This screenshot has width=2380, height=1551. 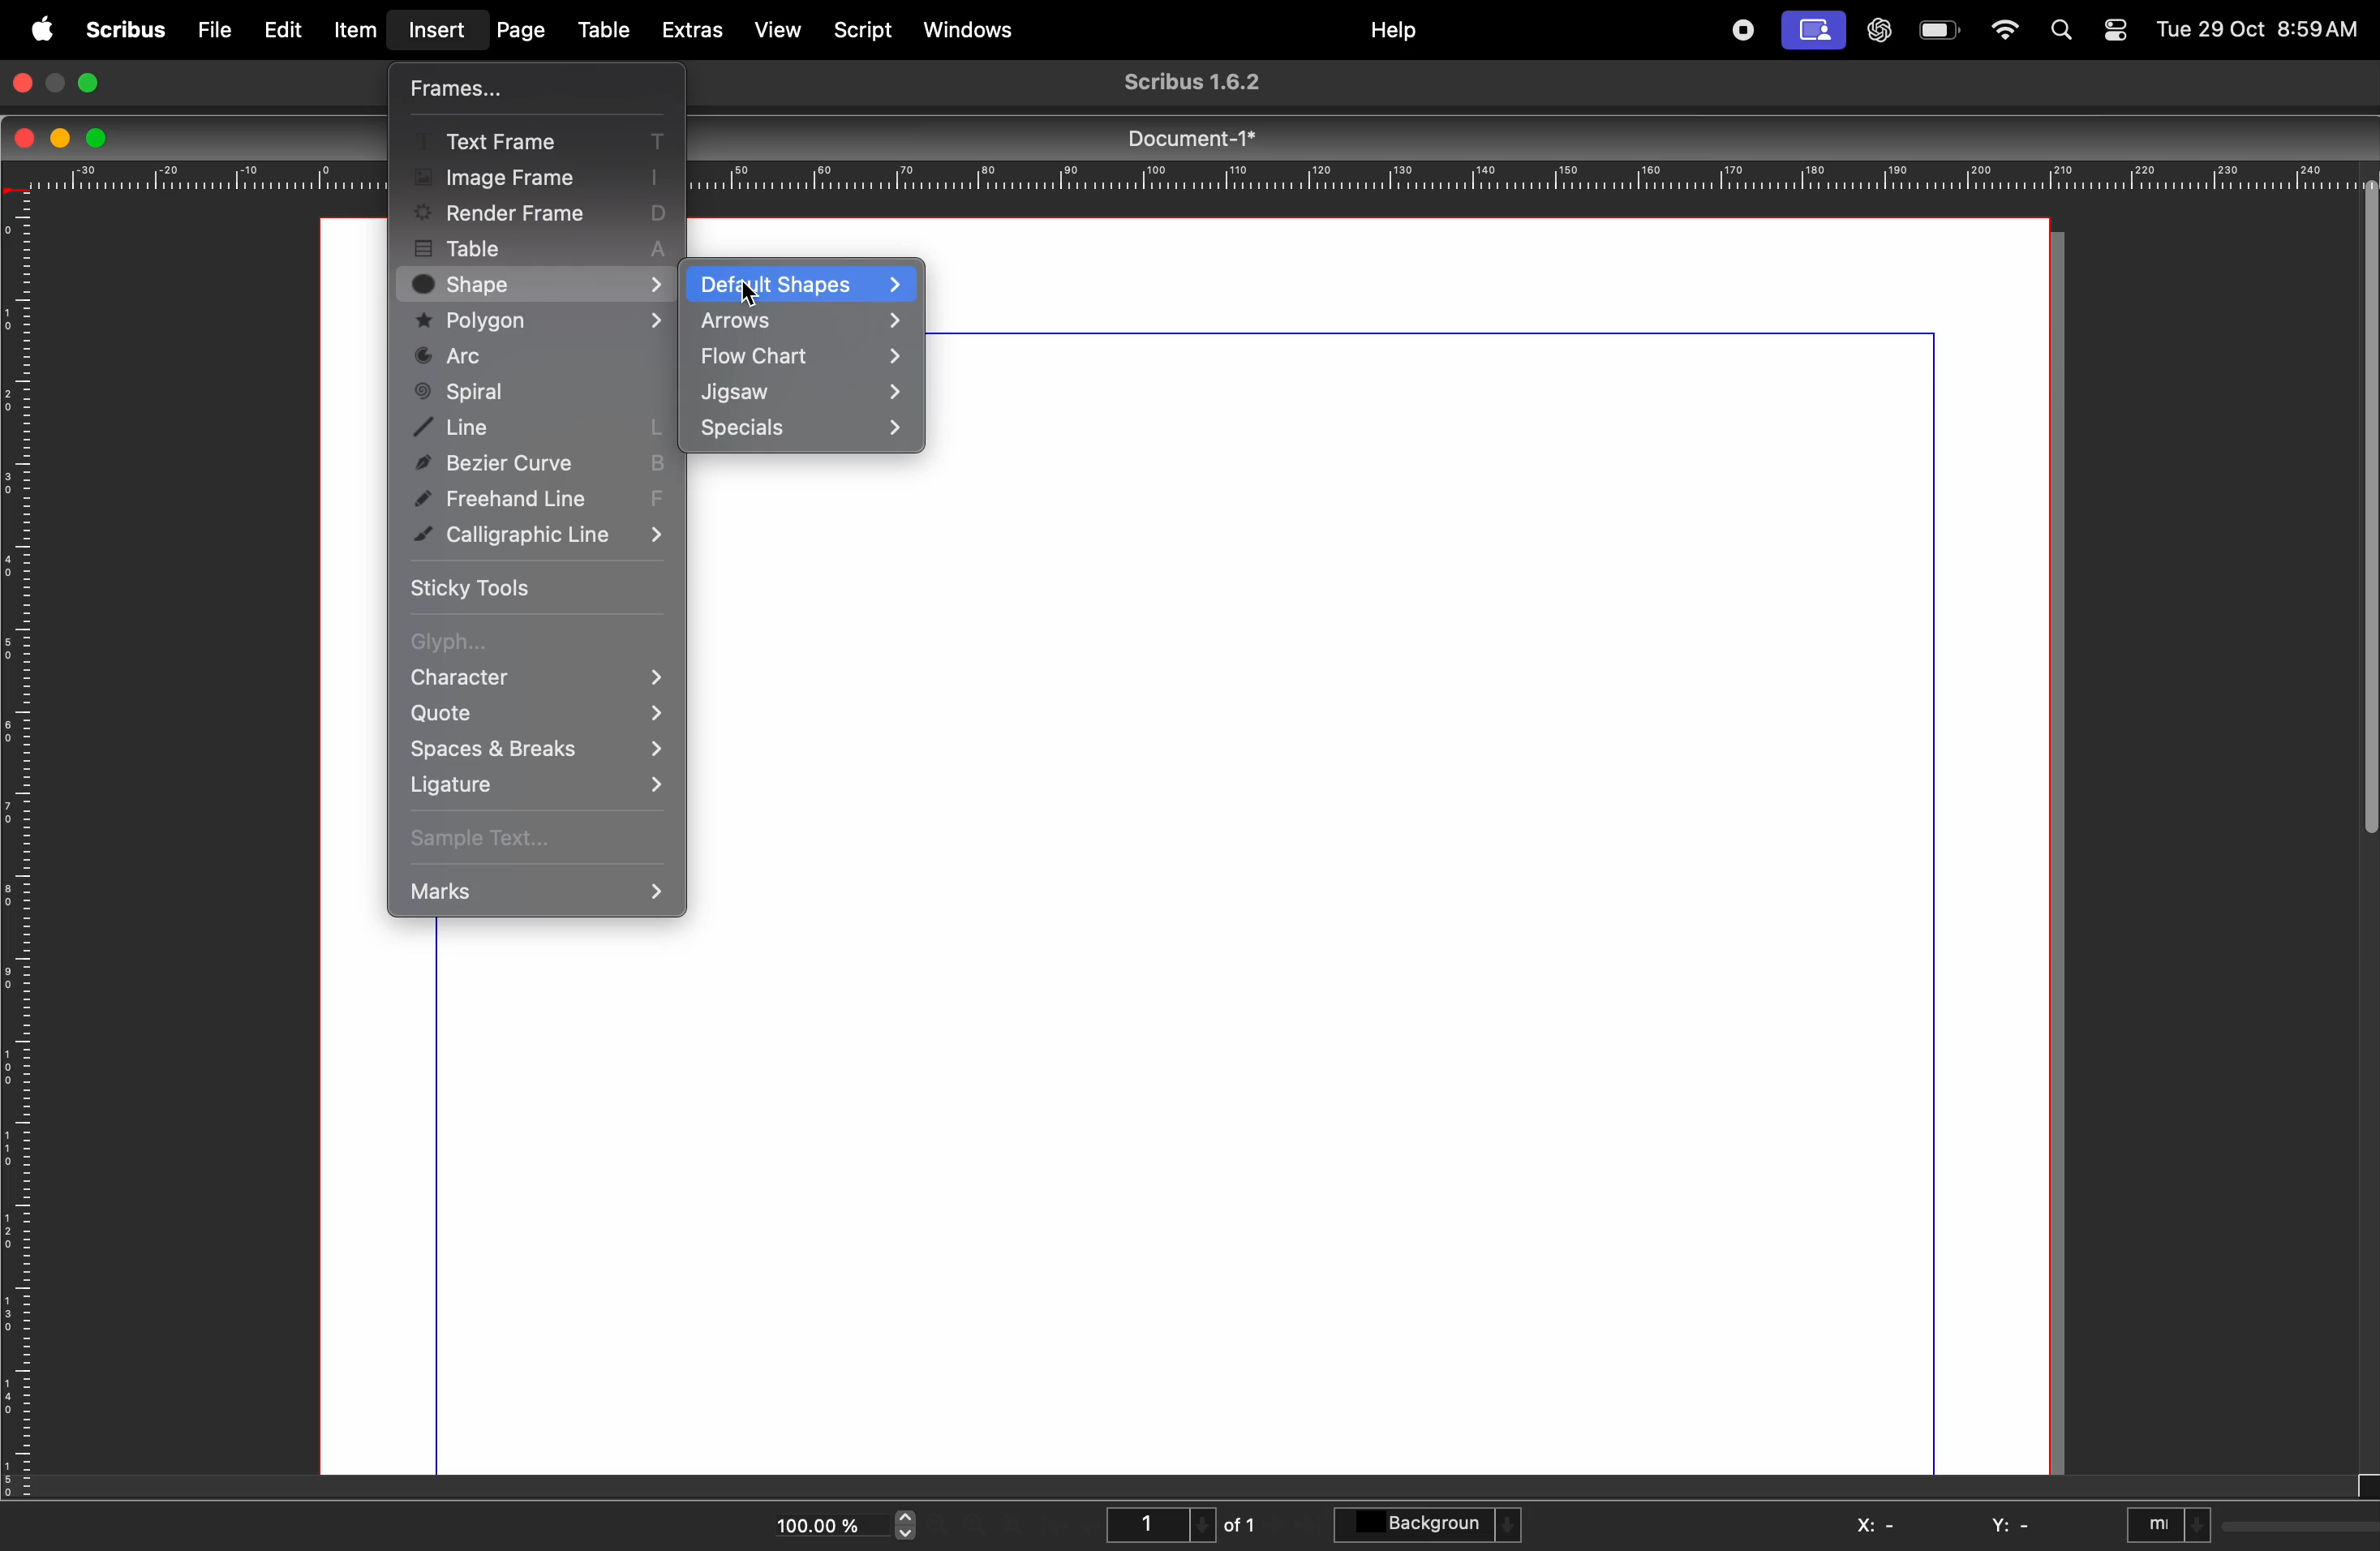 What do you see at coordinates (537, 716) in the screenshot?
I see `quote` at bounding box center [537, 716].